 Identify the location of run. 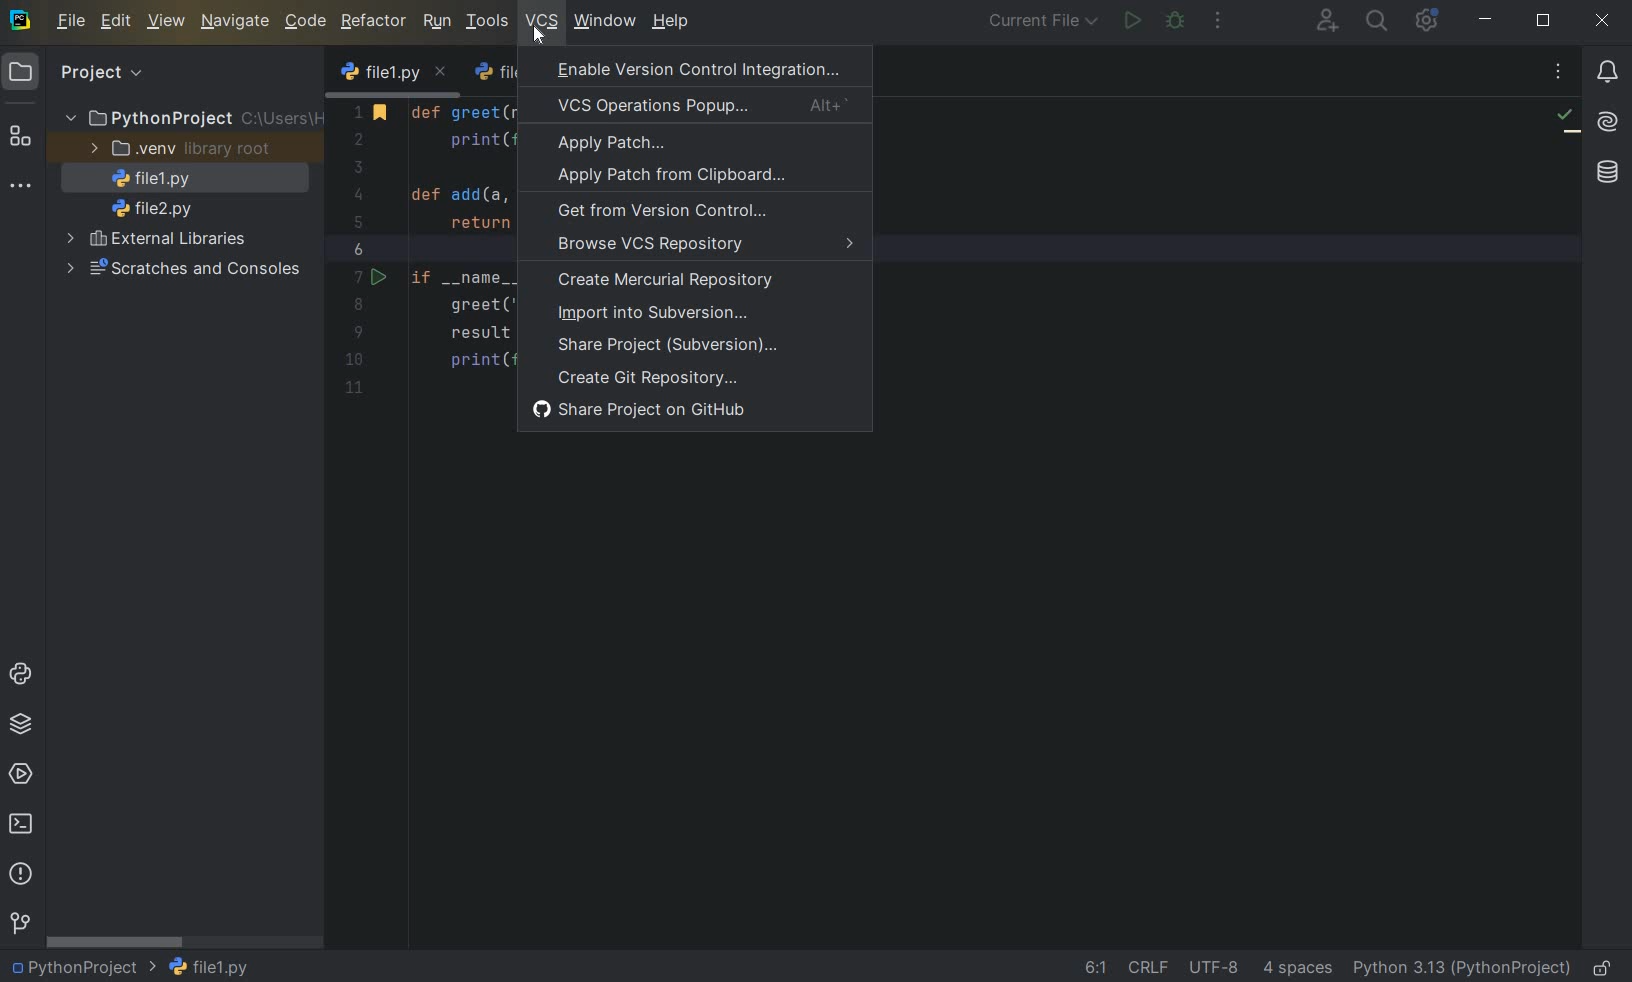
(436, 22).